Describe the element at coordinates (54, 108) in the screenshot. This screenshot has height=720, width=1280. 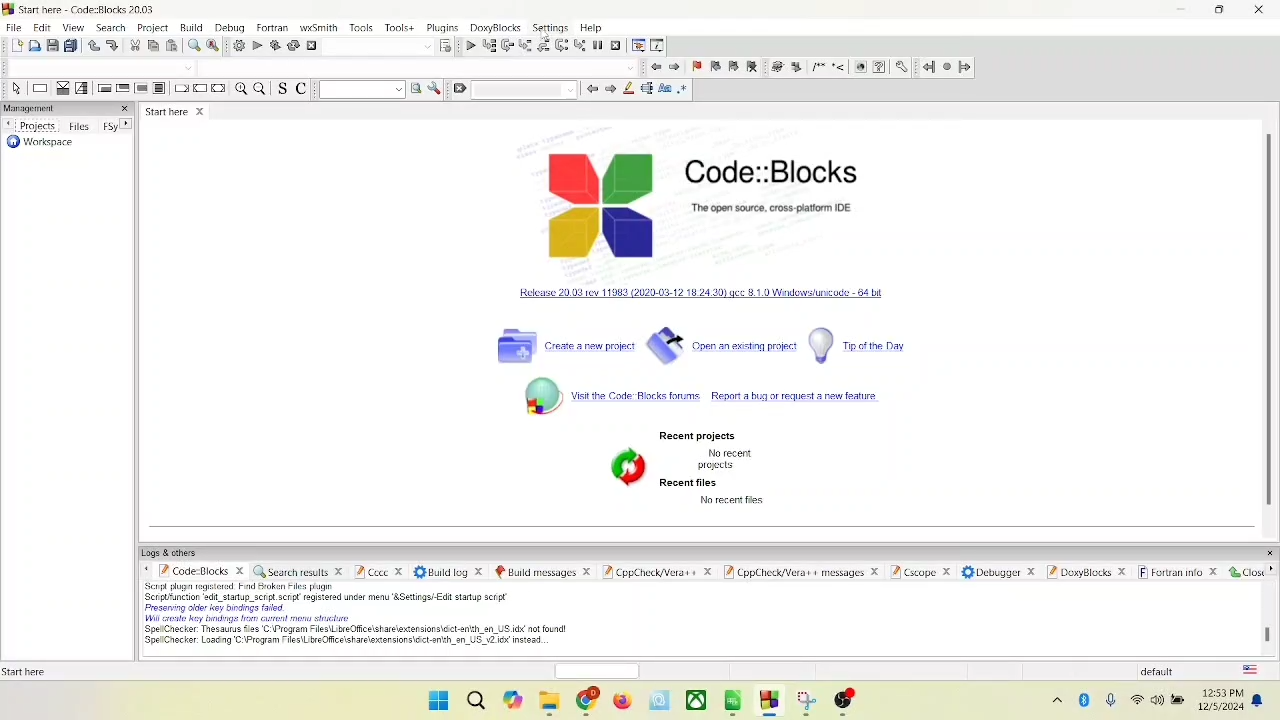
I see `management` at that location.